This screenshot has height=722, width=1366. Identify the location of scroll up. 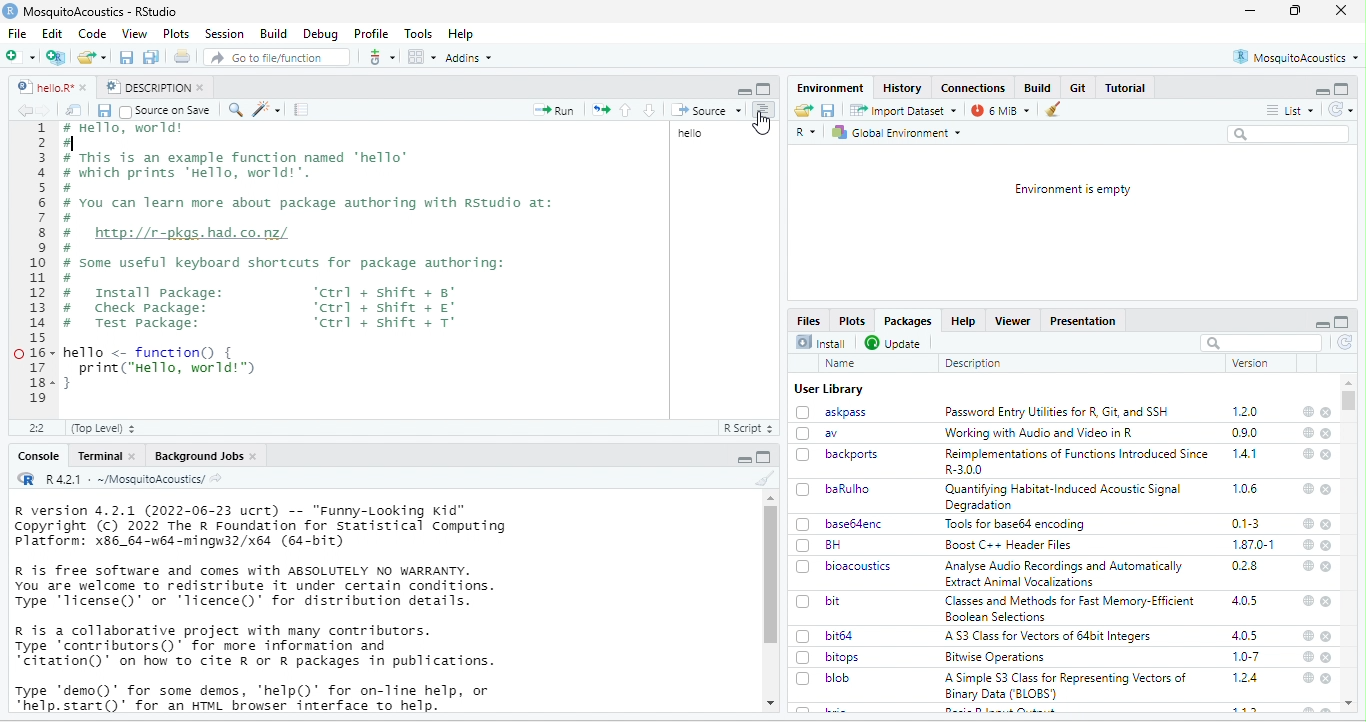
(1351, 704).